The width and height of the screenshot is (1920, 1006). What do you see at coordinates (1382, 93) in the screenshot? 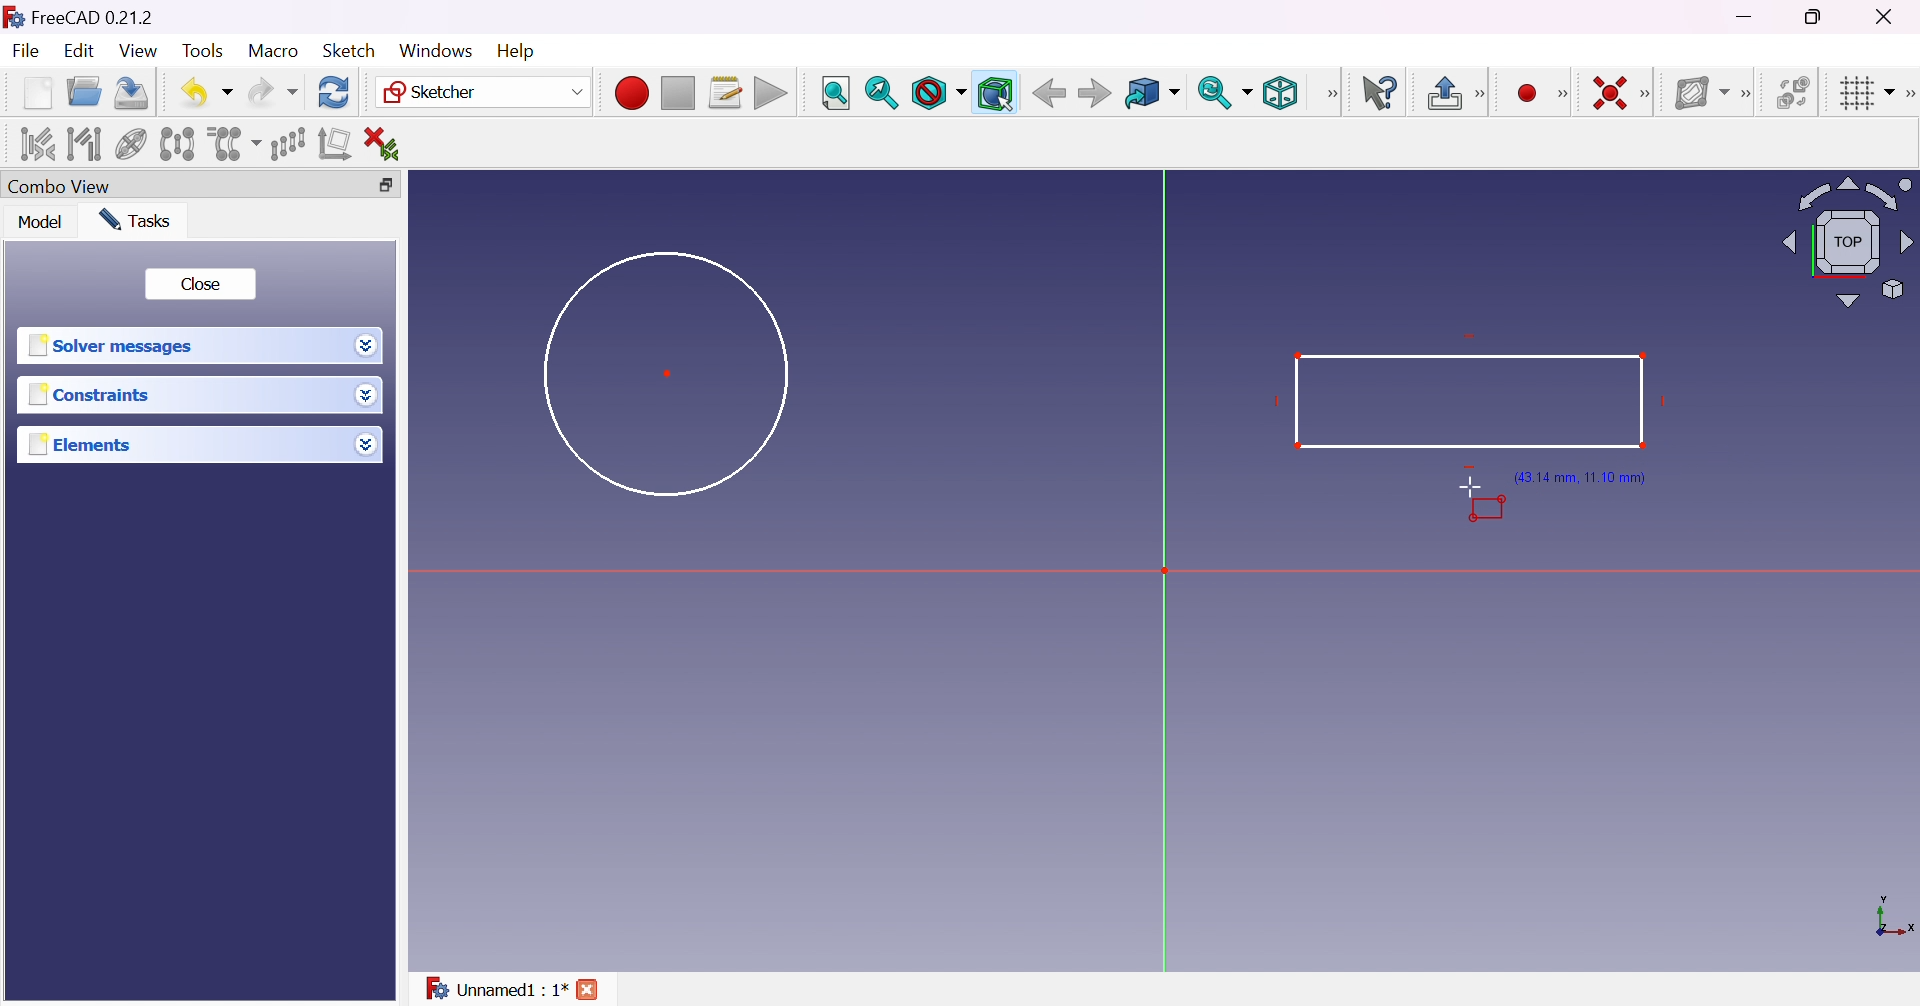
I see `What's this?` at bounding box center [1382, 93].